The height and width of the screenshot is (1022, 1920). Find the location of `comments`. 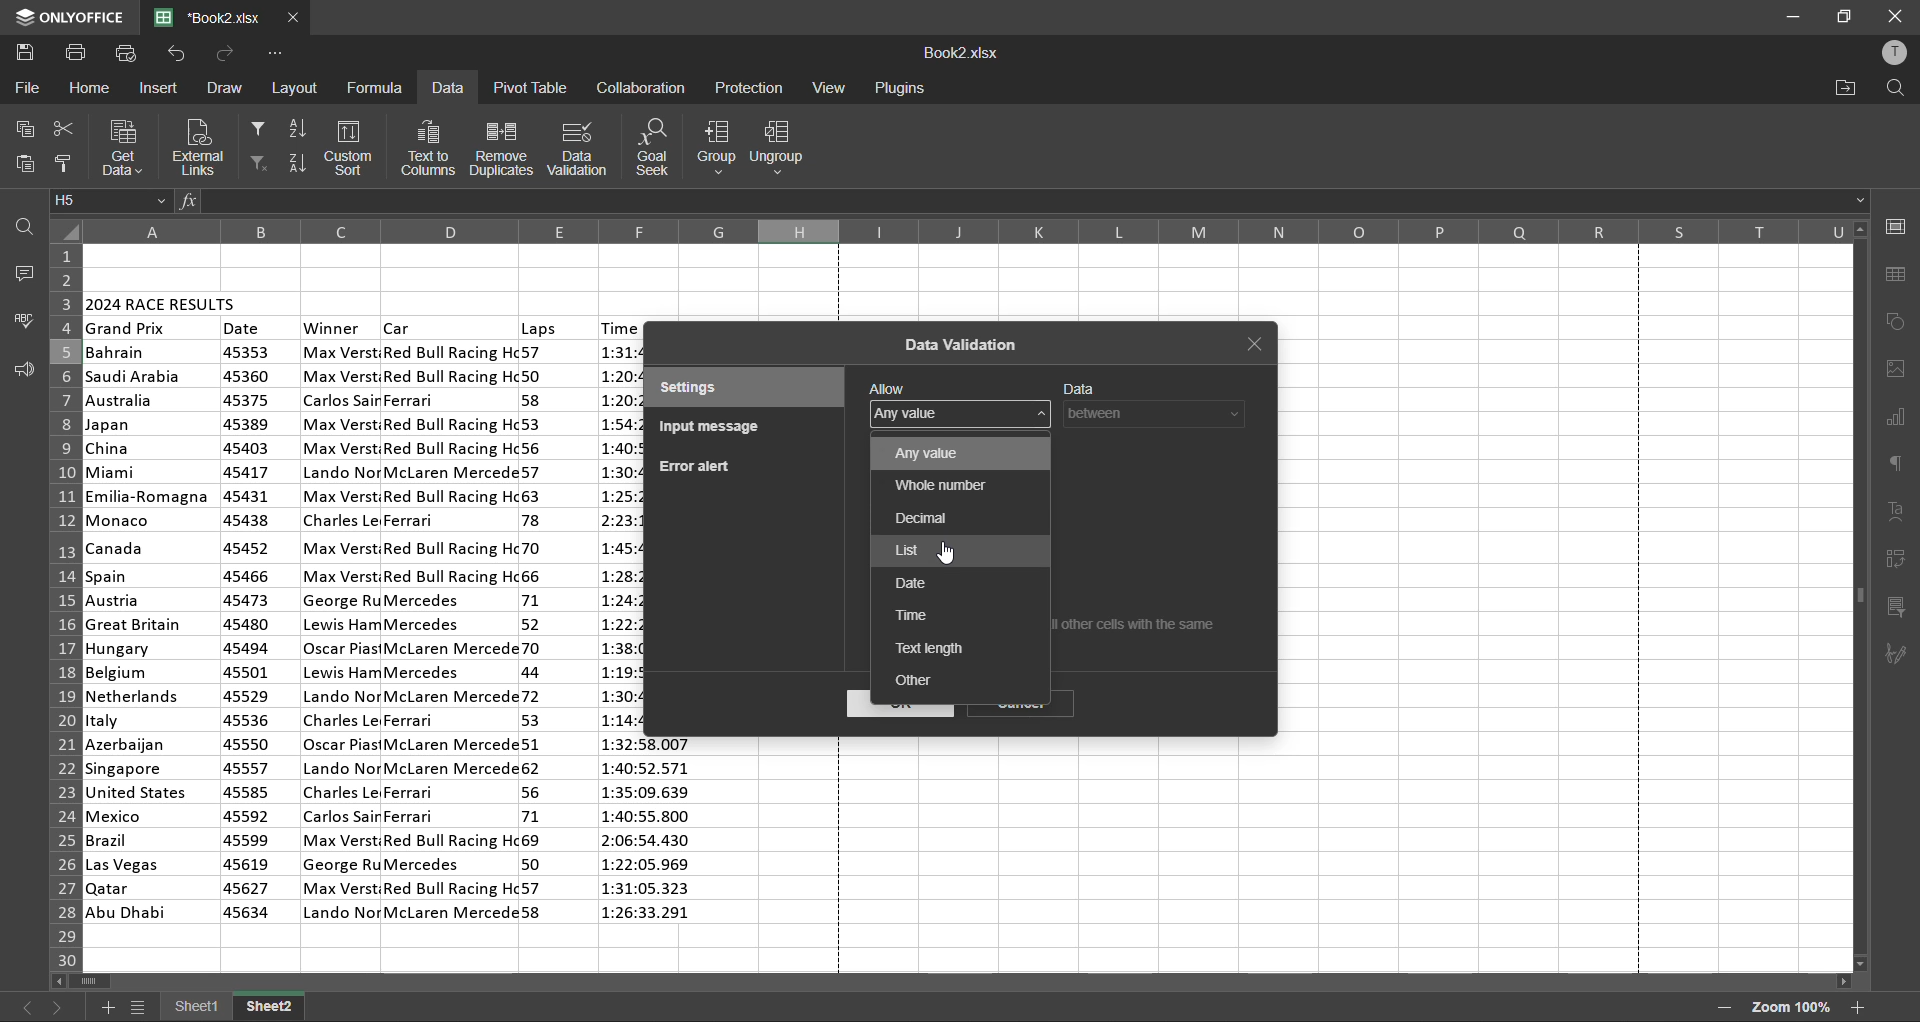

comments is located at coordinates (20, 273).